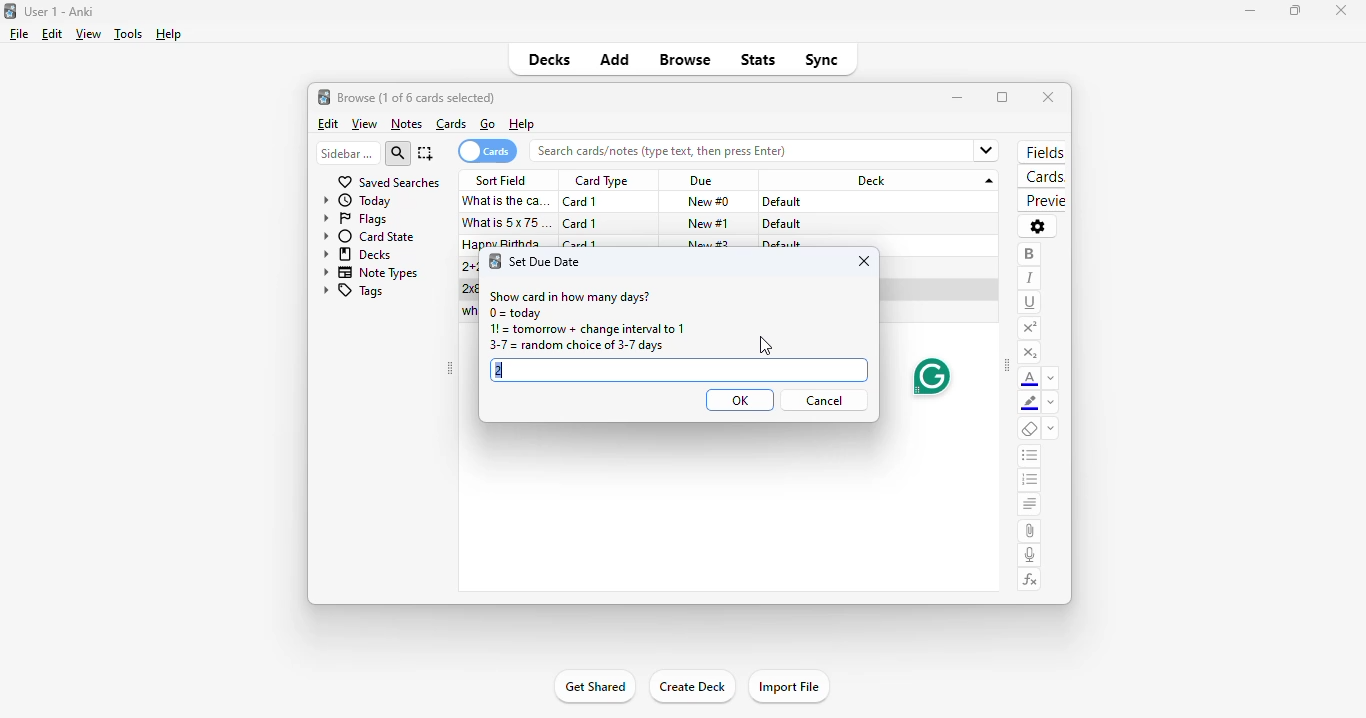 This screenshot has width=1366, height=718. I want to click on logo, so click(10, 10).